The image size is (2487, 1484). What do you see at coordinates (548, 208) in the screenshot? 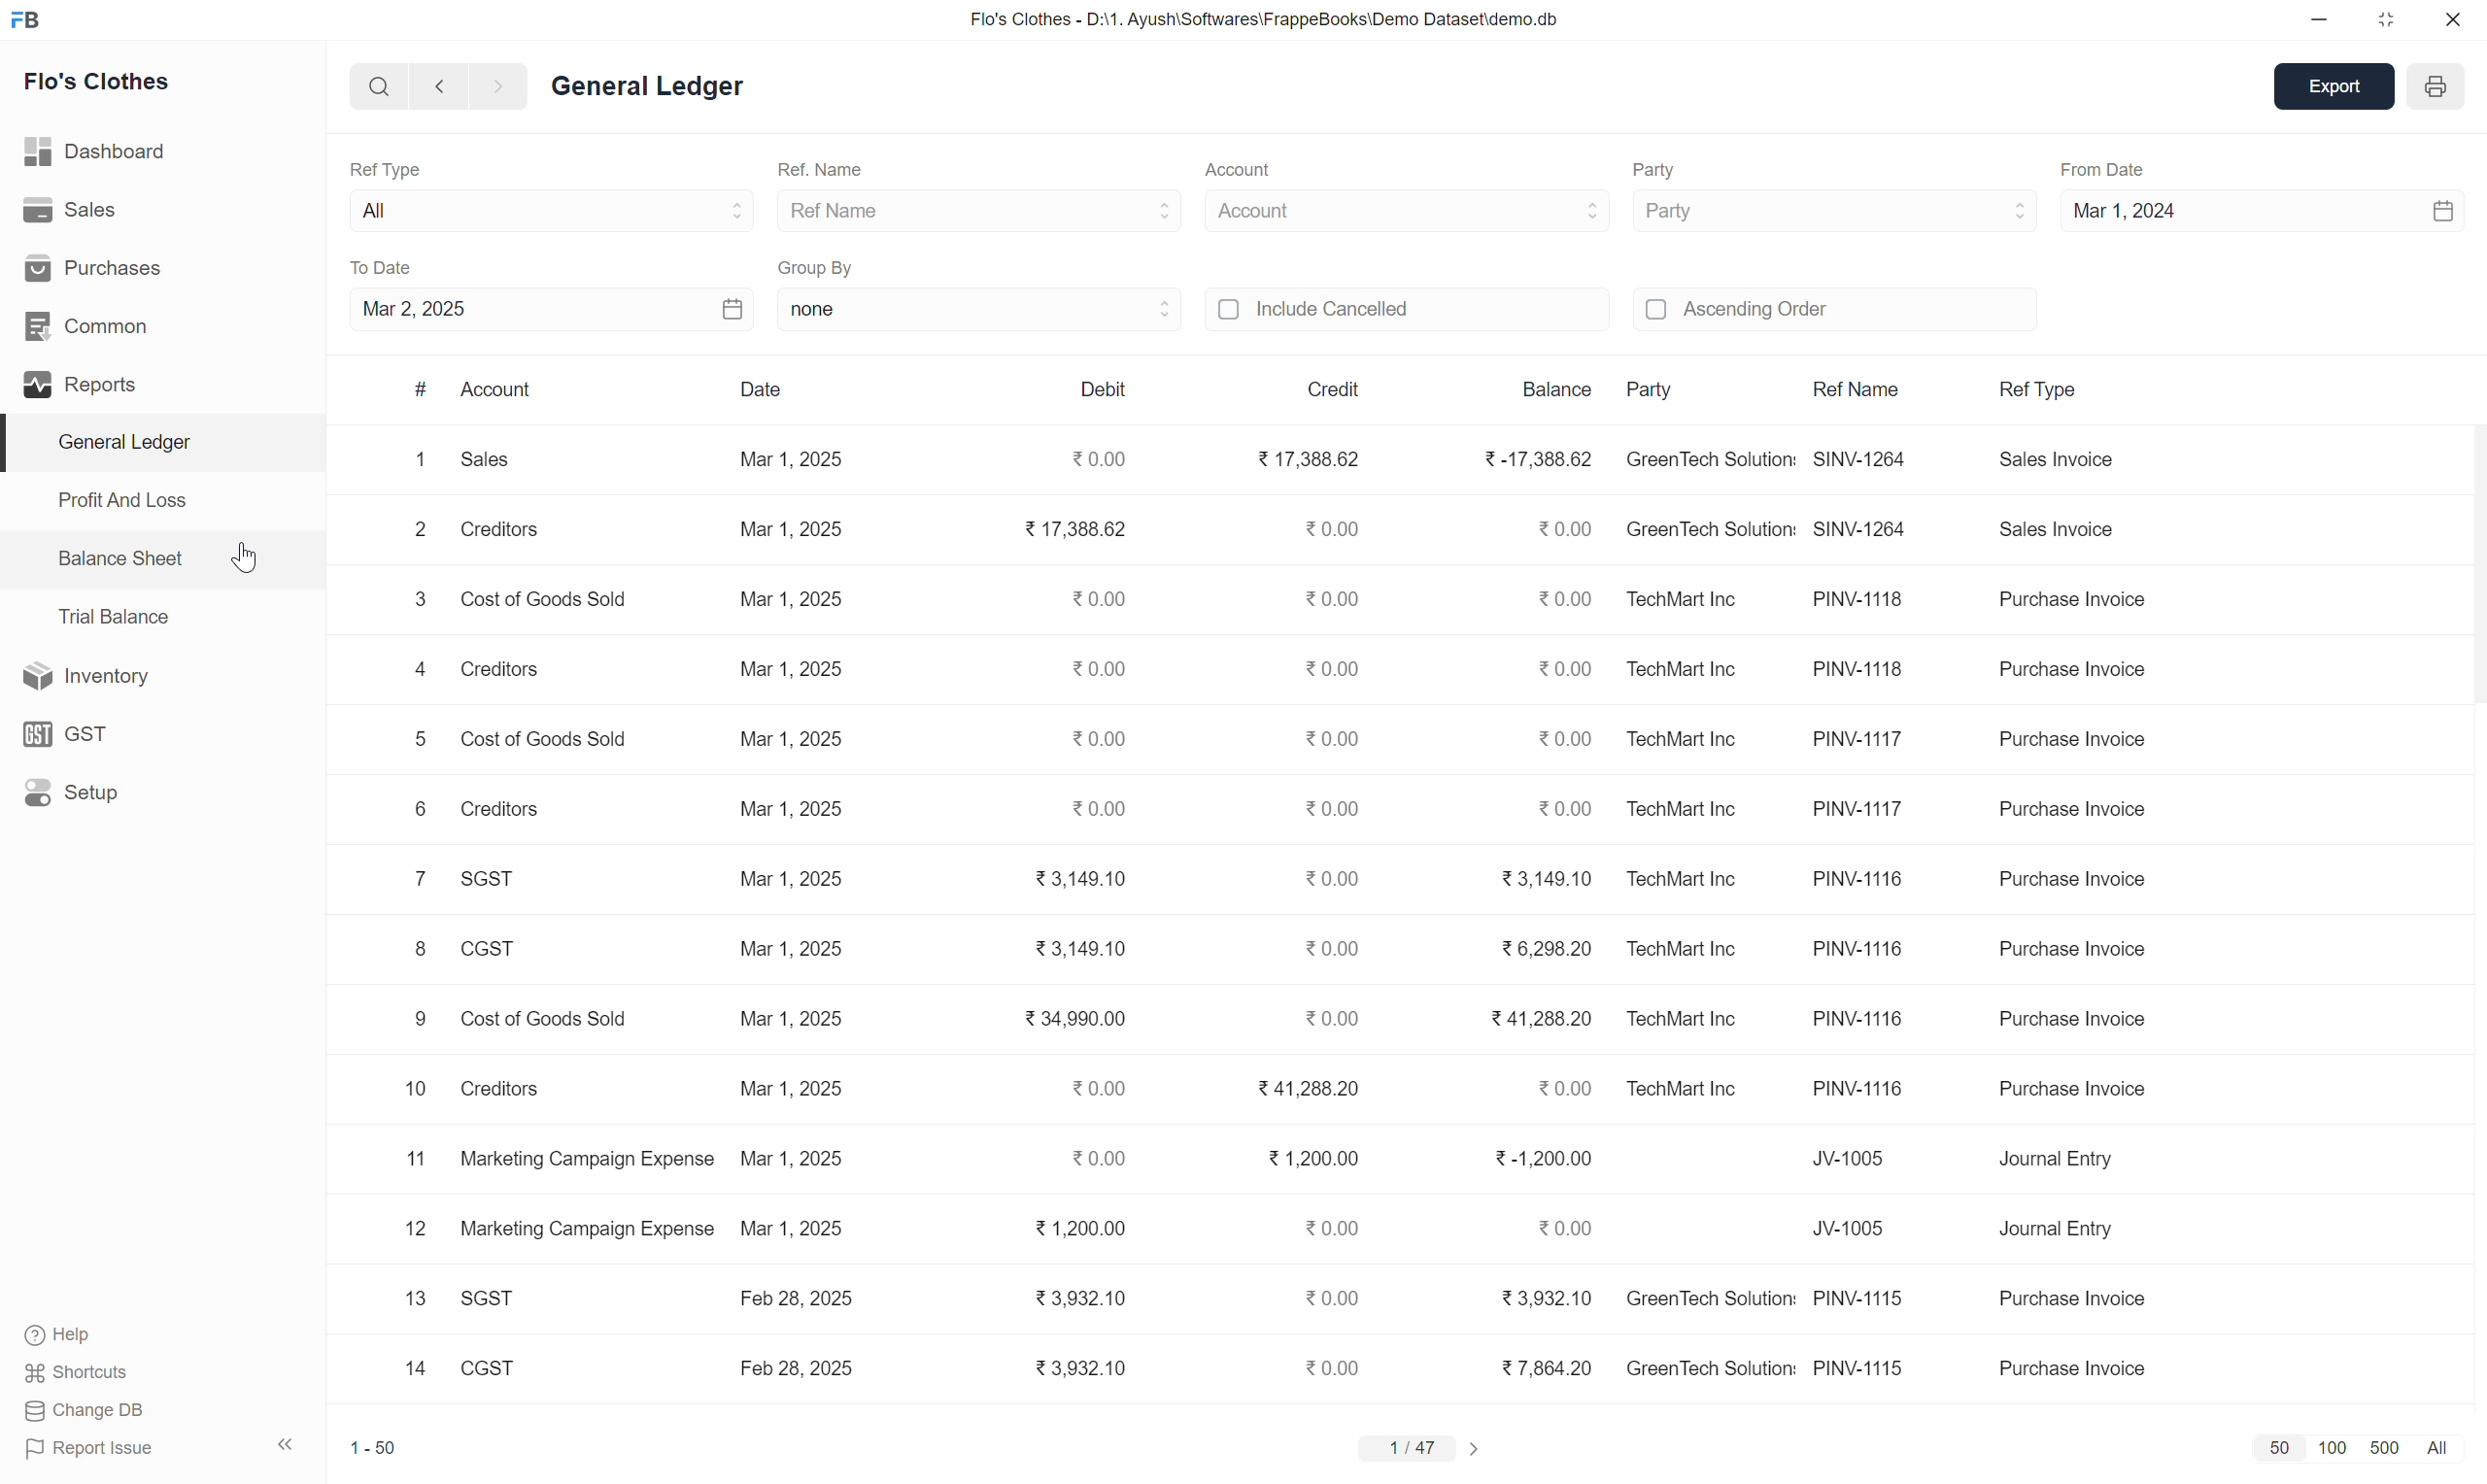
I see `All` at bounding box center [548, 208].